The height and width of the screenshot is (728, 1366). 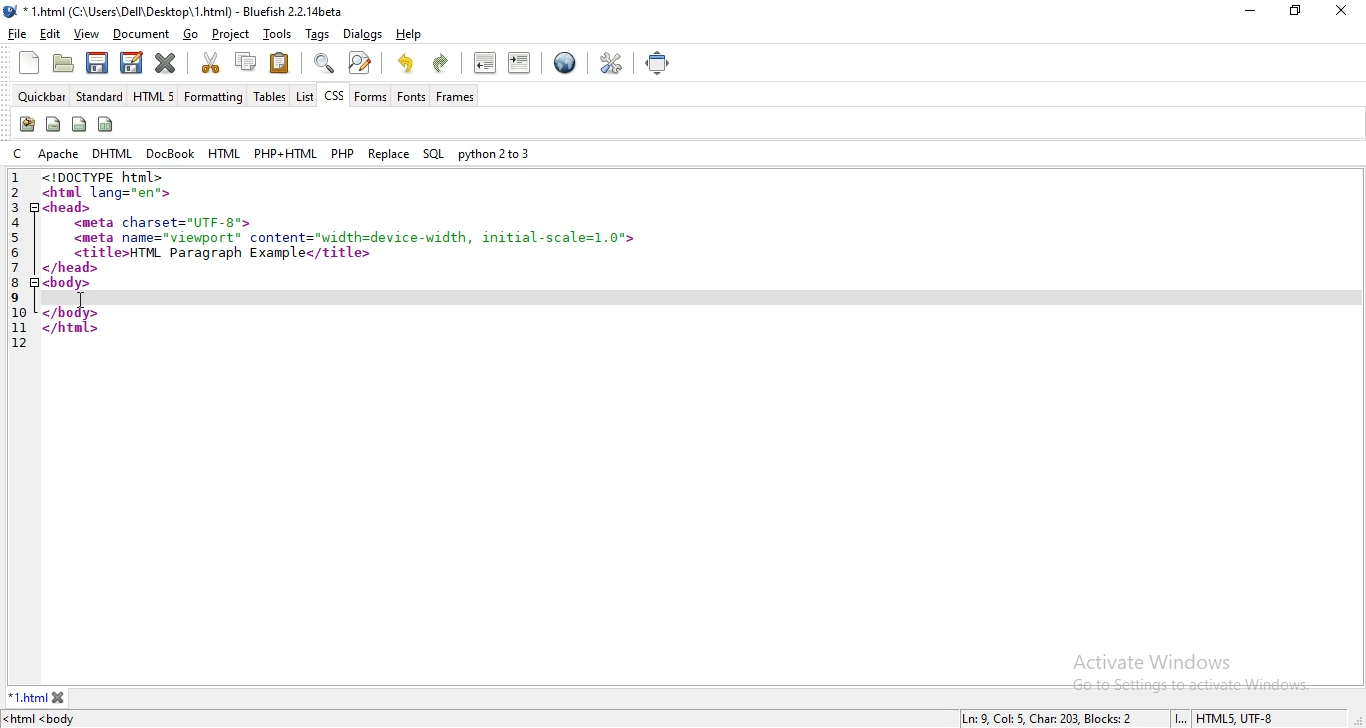 What do you see at coordinates (107, 123) in the screenshot?
I see `columns` at bounding box center [107, 123].